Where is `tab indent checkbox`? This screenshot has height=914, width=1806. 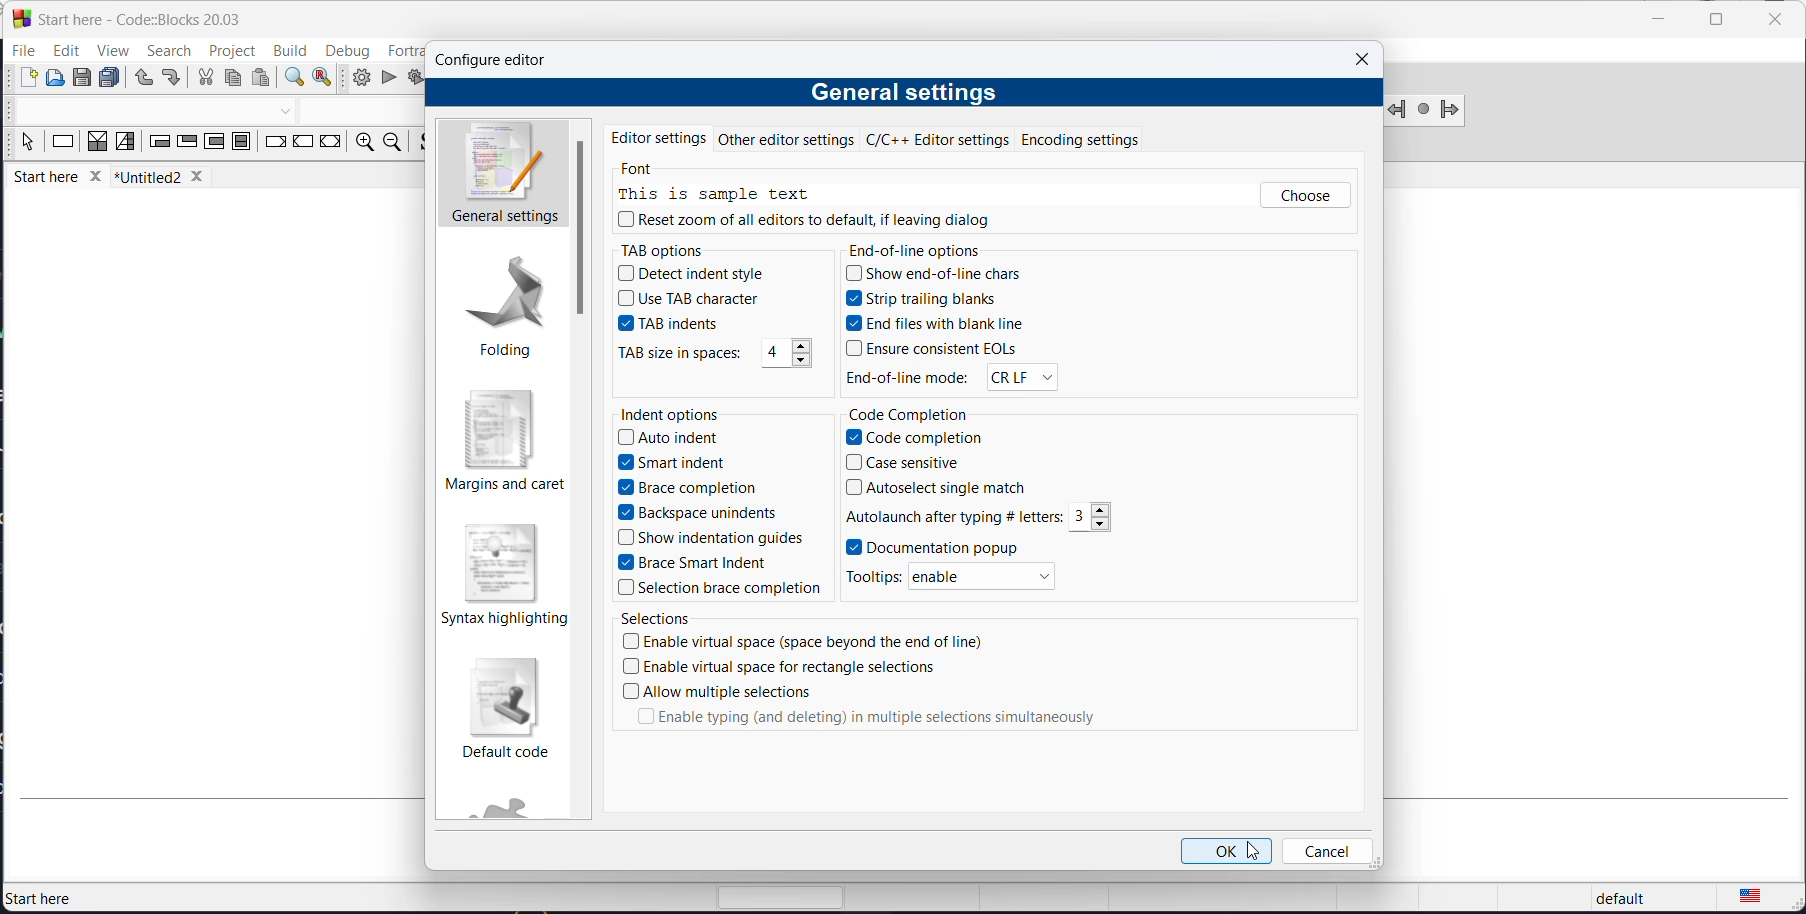
tab indent checkbox is located at coordinates (681, 324).